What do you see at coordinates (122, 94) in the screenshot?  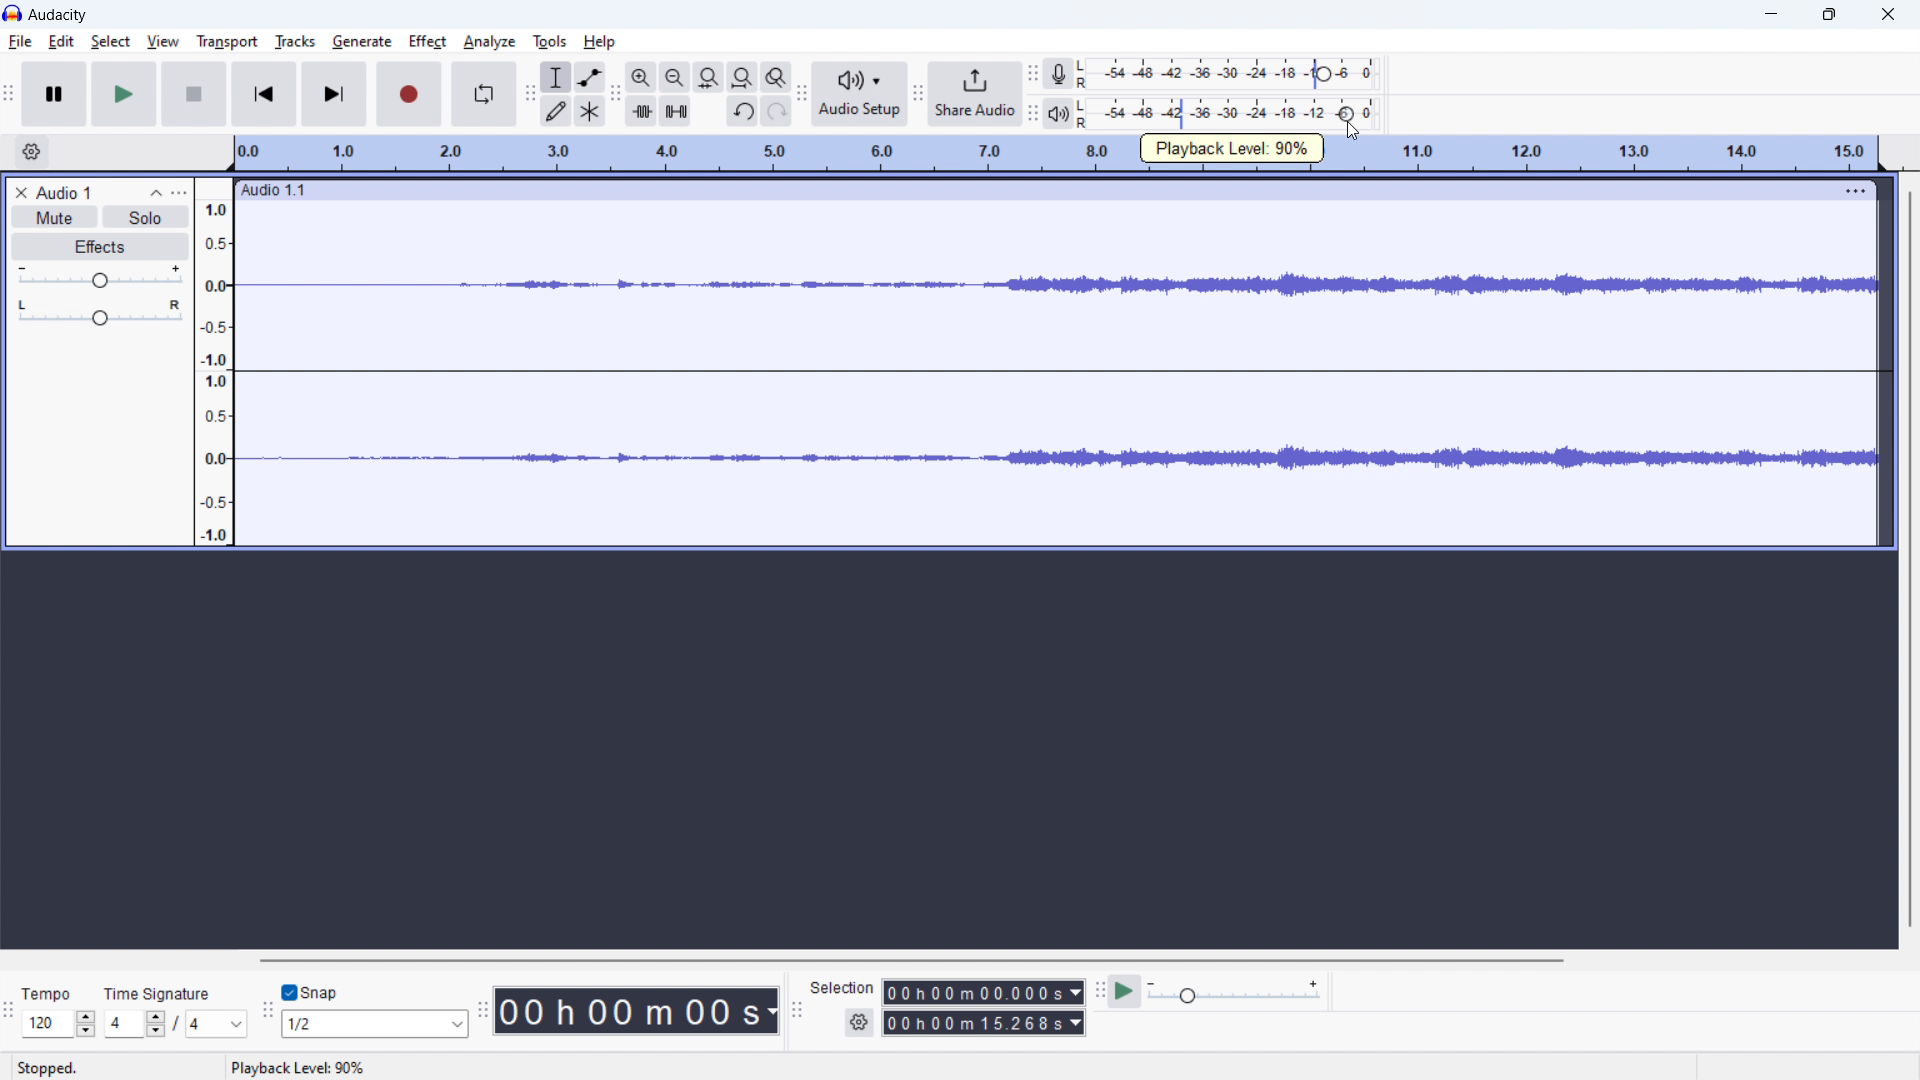 I see `play` at bounding box center [122, 94].